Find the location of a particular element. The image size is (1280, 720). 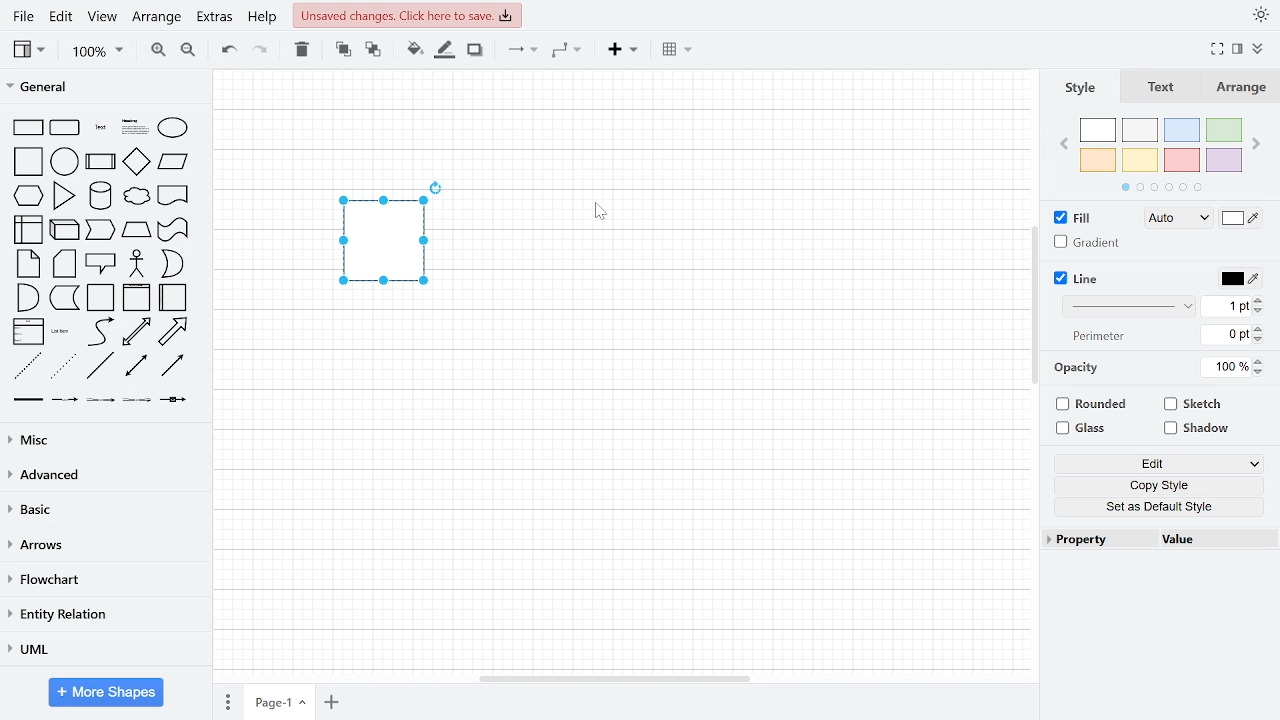

rotate diagram is located at coordinates (437, 187).